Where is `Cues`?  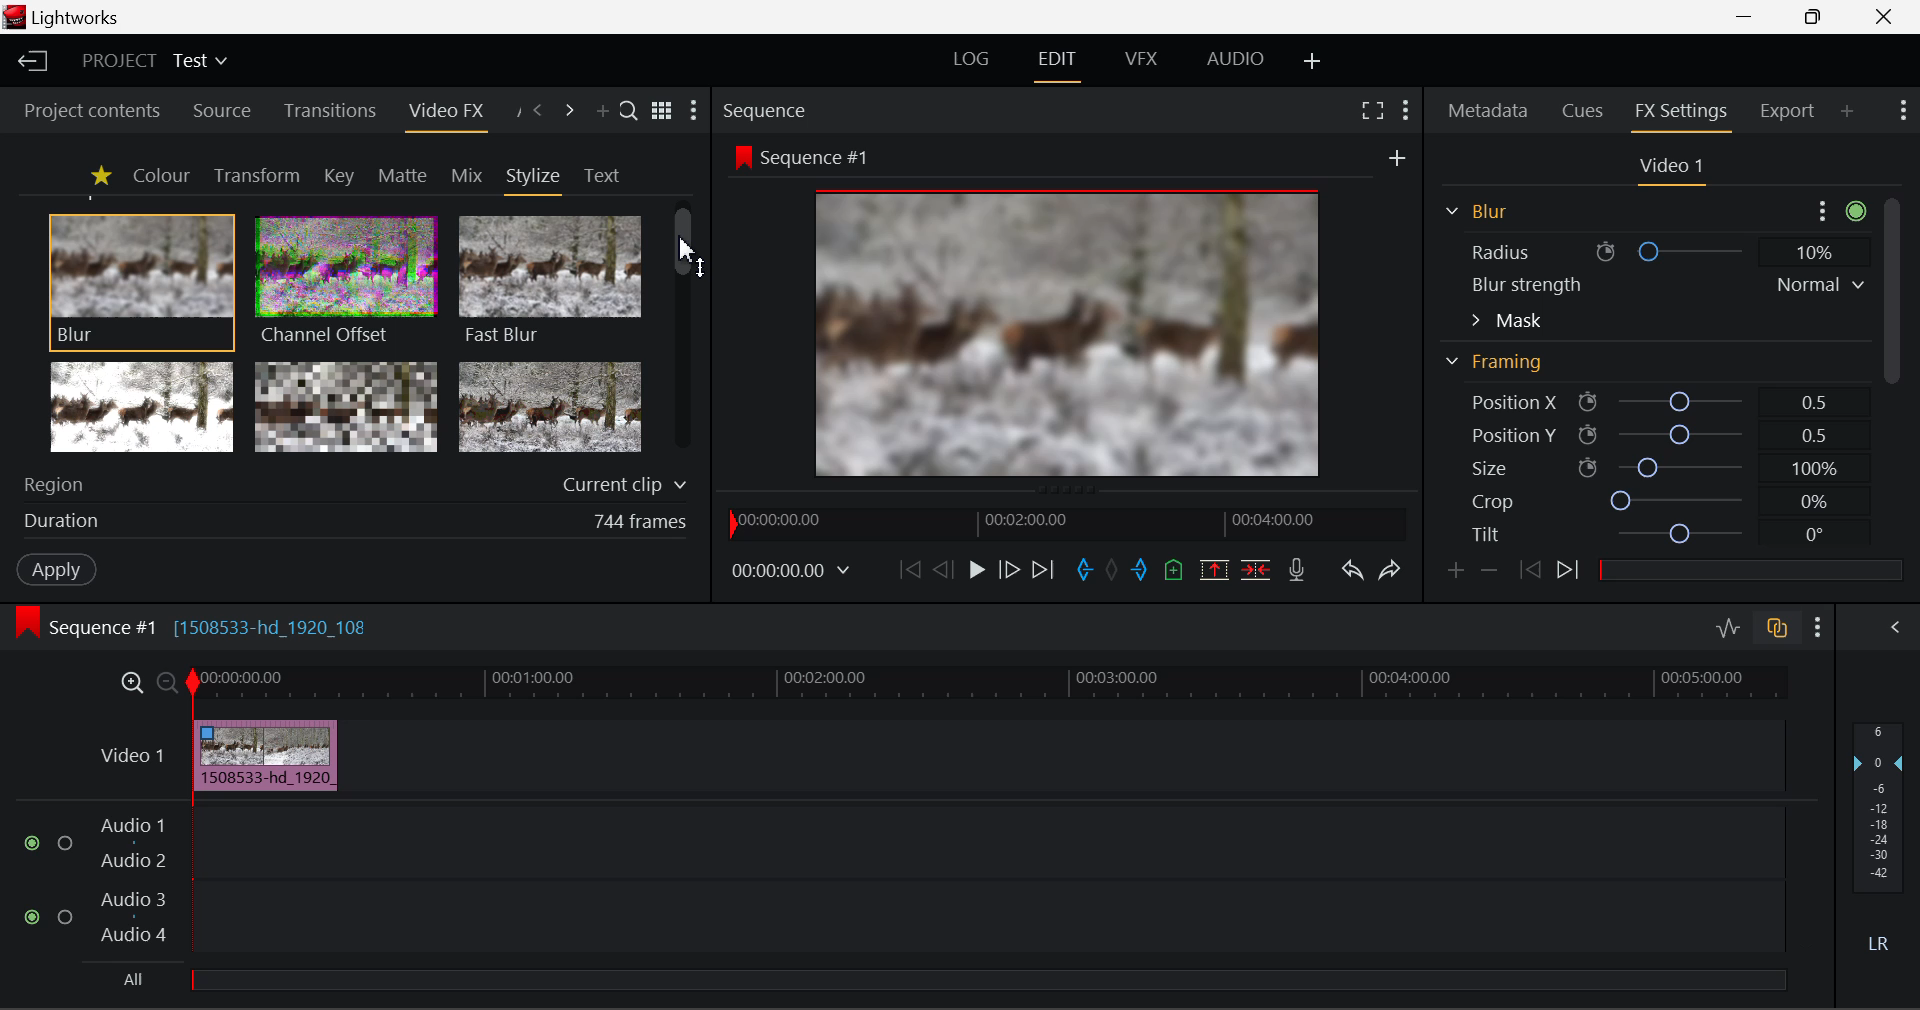
Cues is located at coordinates (1586, 112).